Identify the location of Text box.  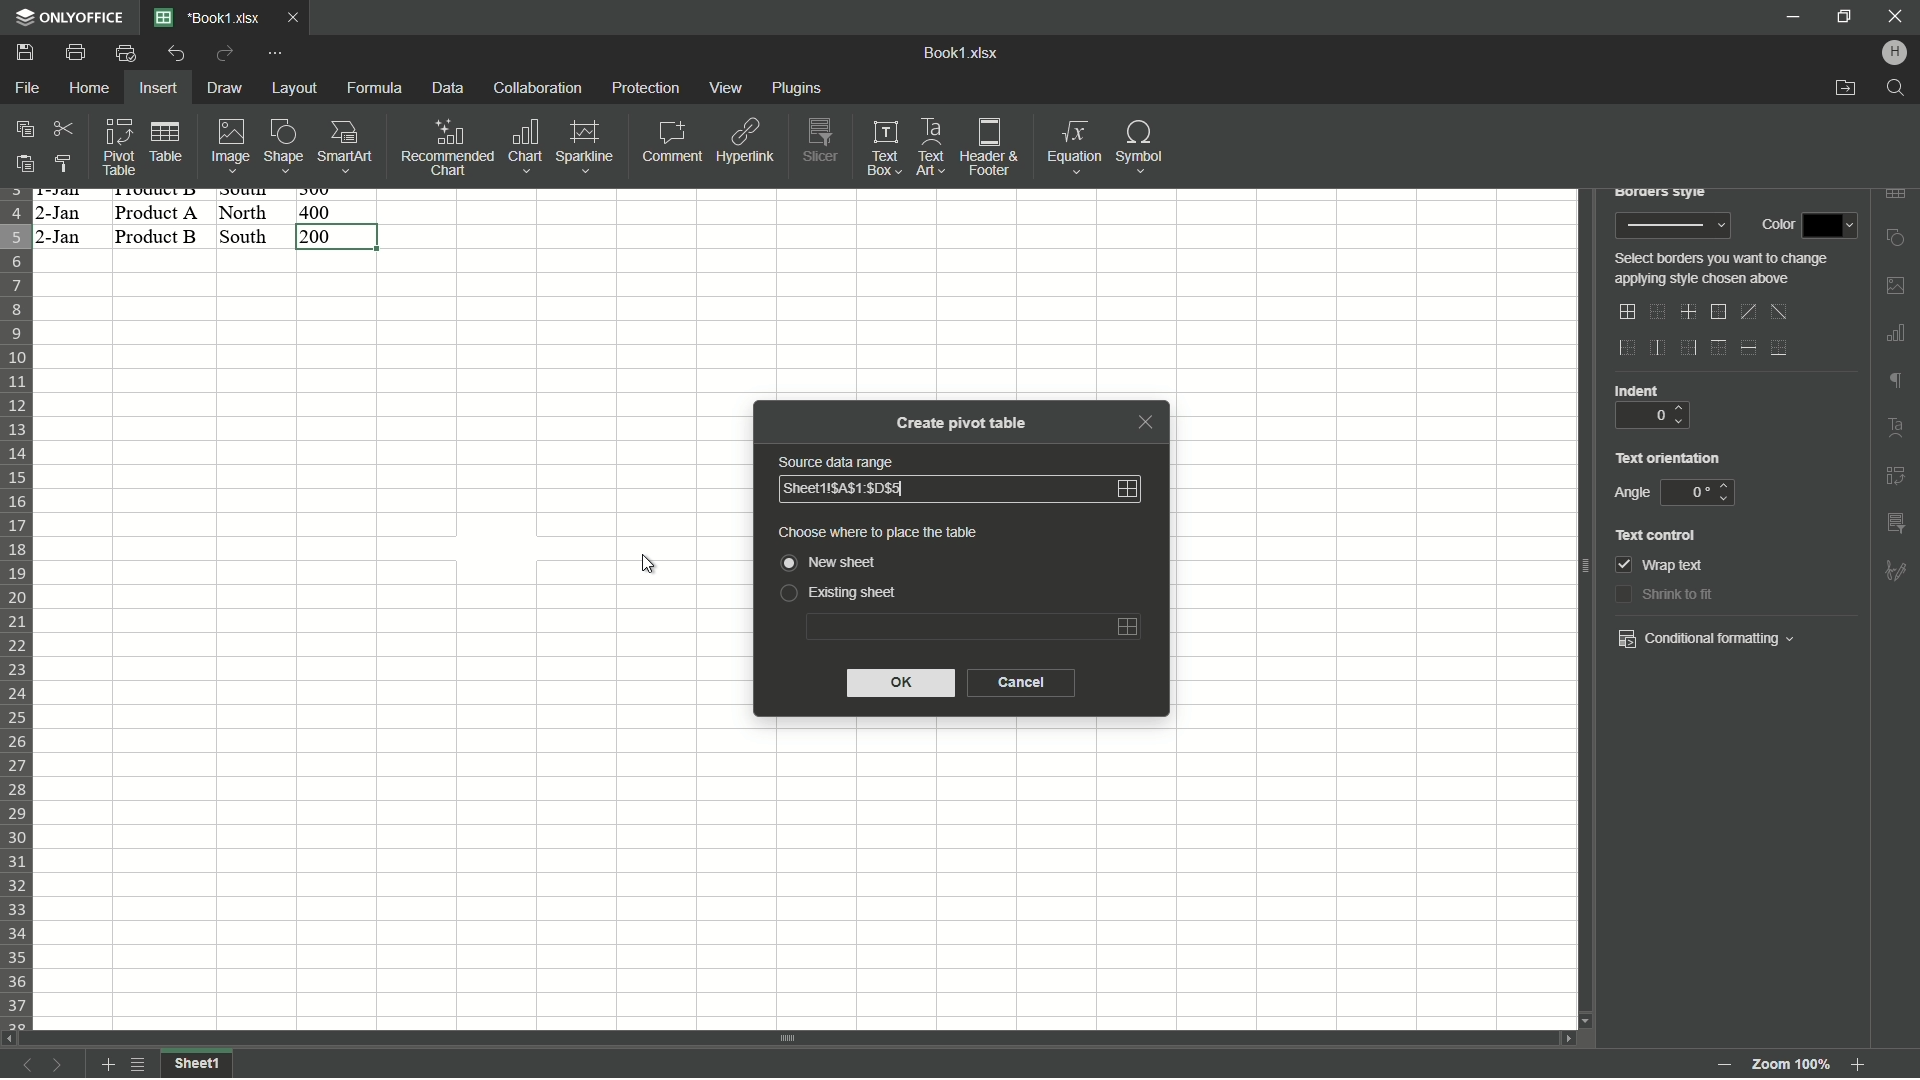
(884, 148).